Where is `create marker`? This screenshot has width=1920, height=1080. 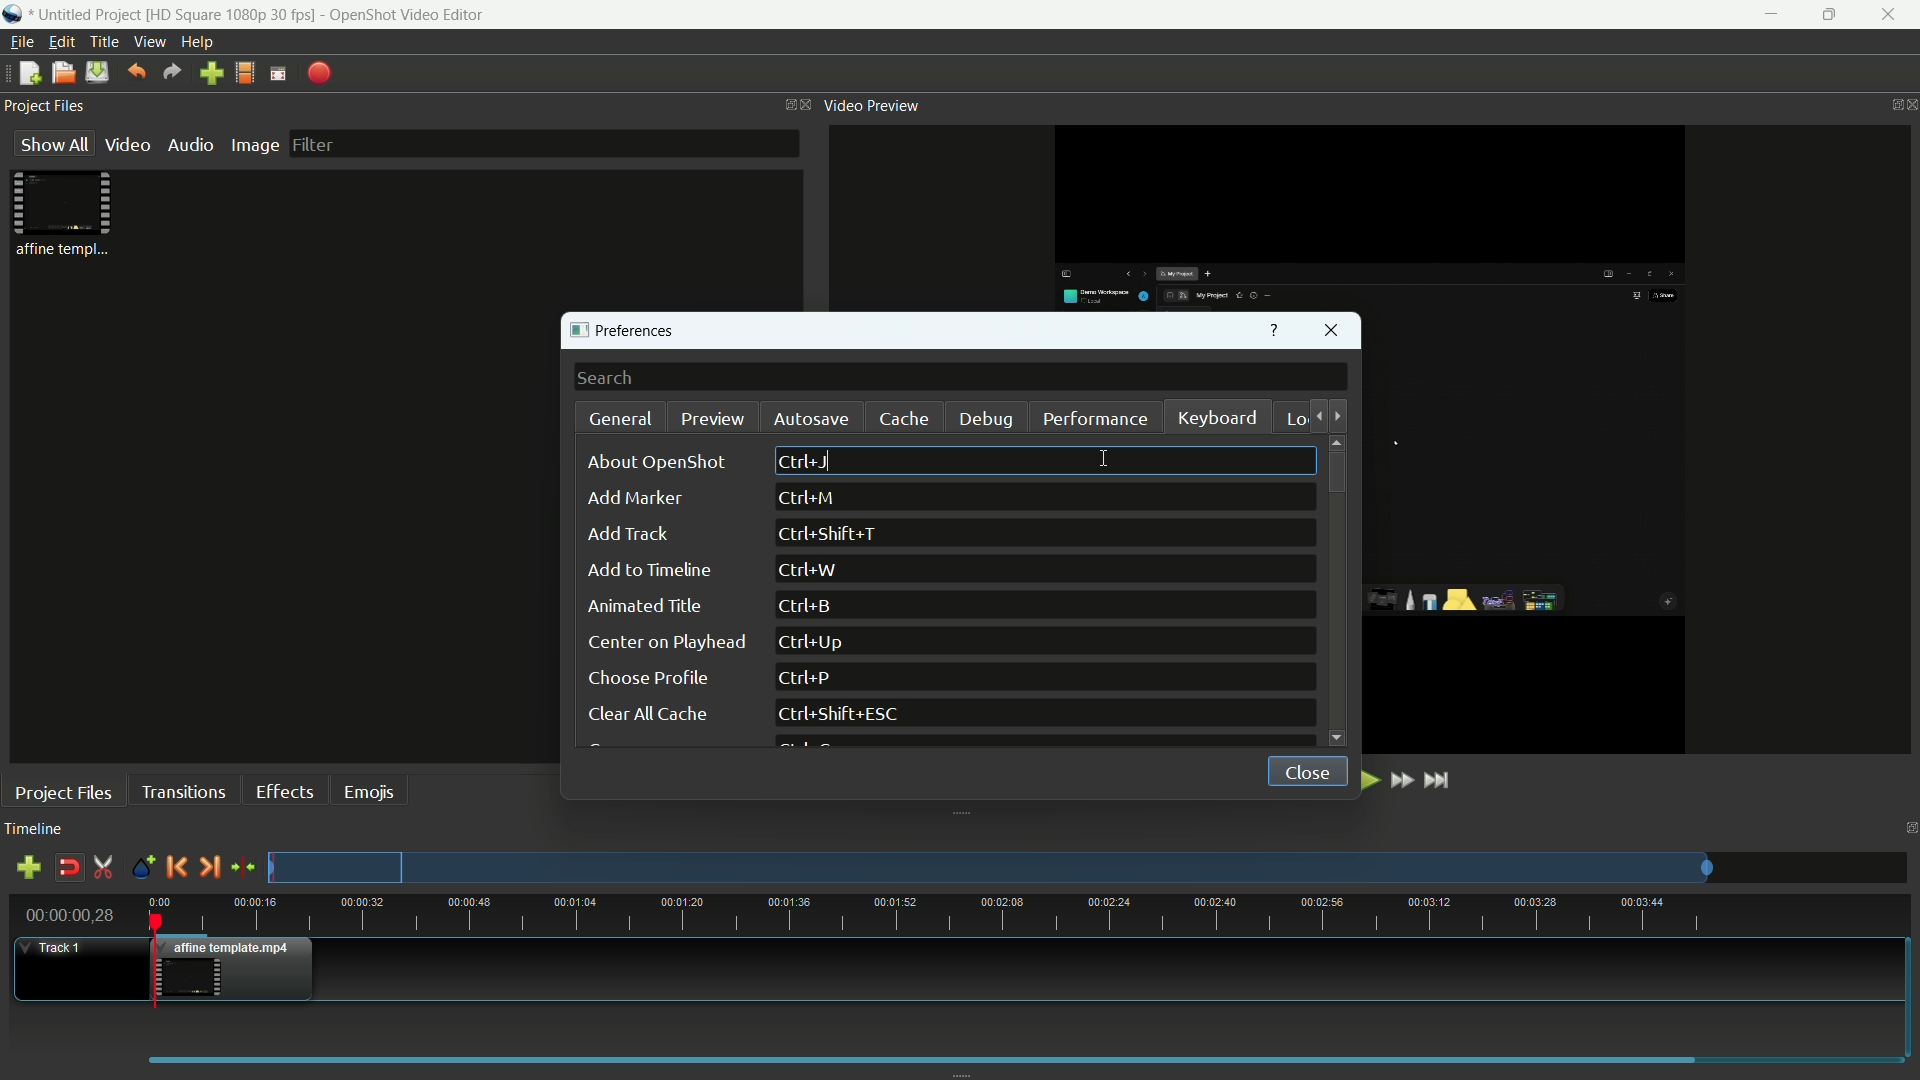 create marker is located at coordinates (139, 868).